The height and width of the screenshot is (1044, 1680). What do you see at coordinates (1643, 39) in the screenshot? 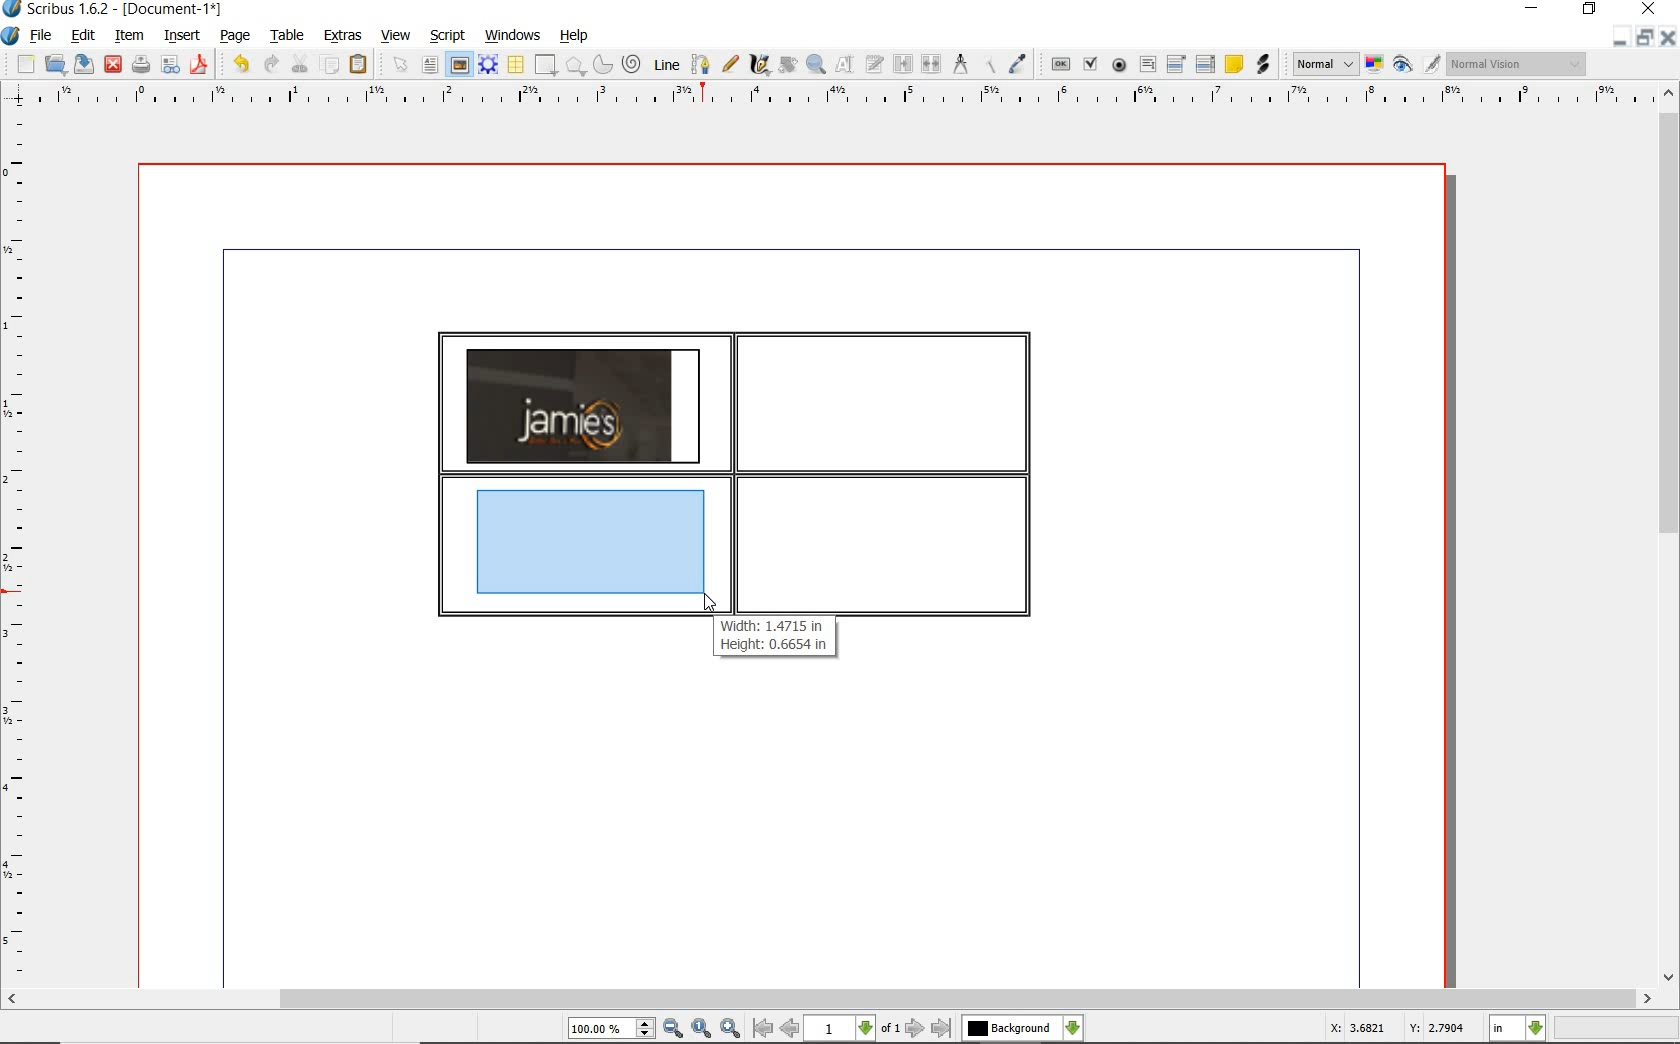
I see `restore` at bounding box center [1643, 39].